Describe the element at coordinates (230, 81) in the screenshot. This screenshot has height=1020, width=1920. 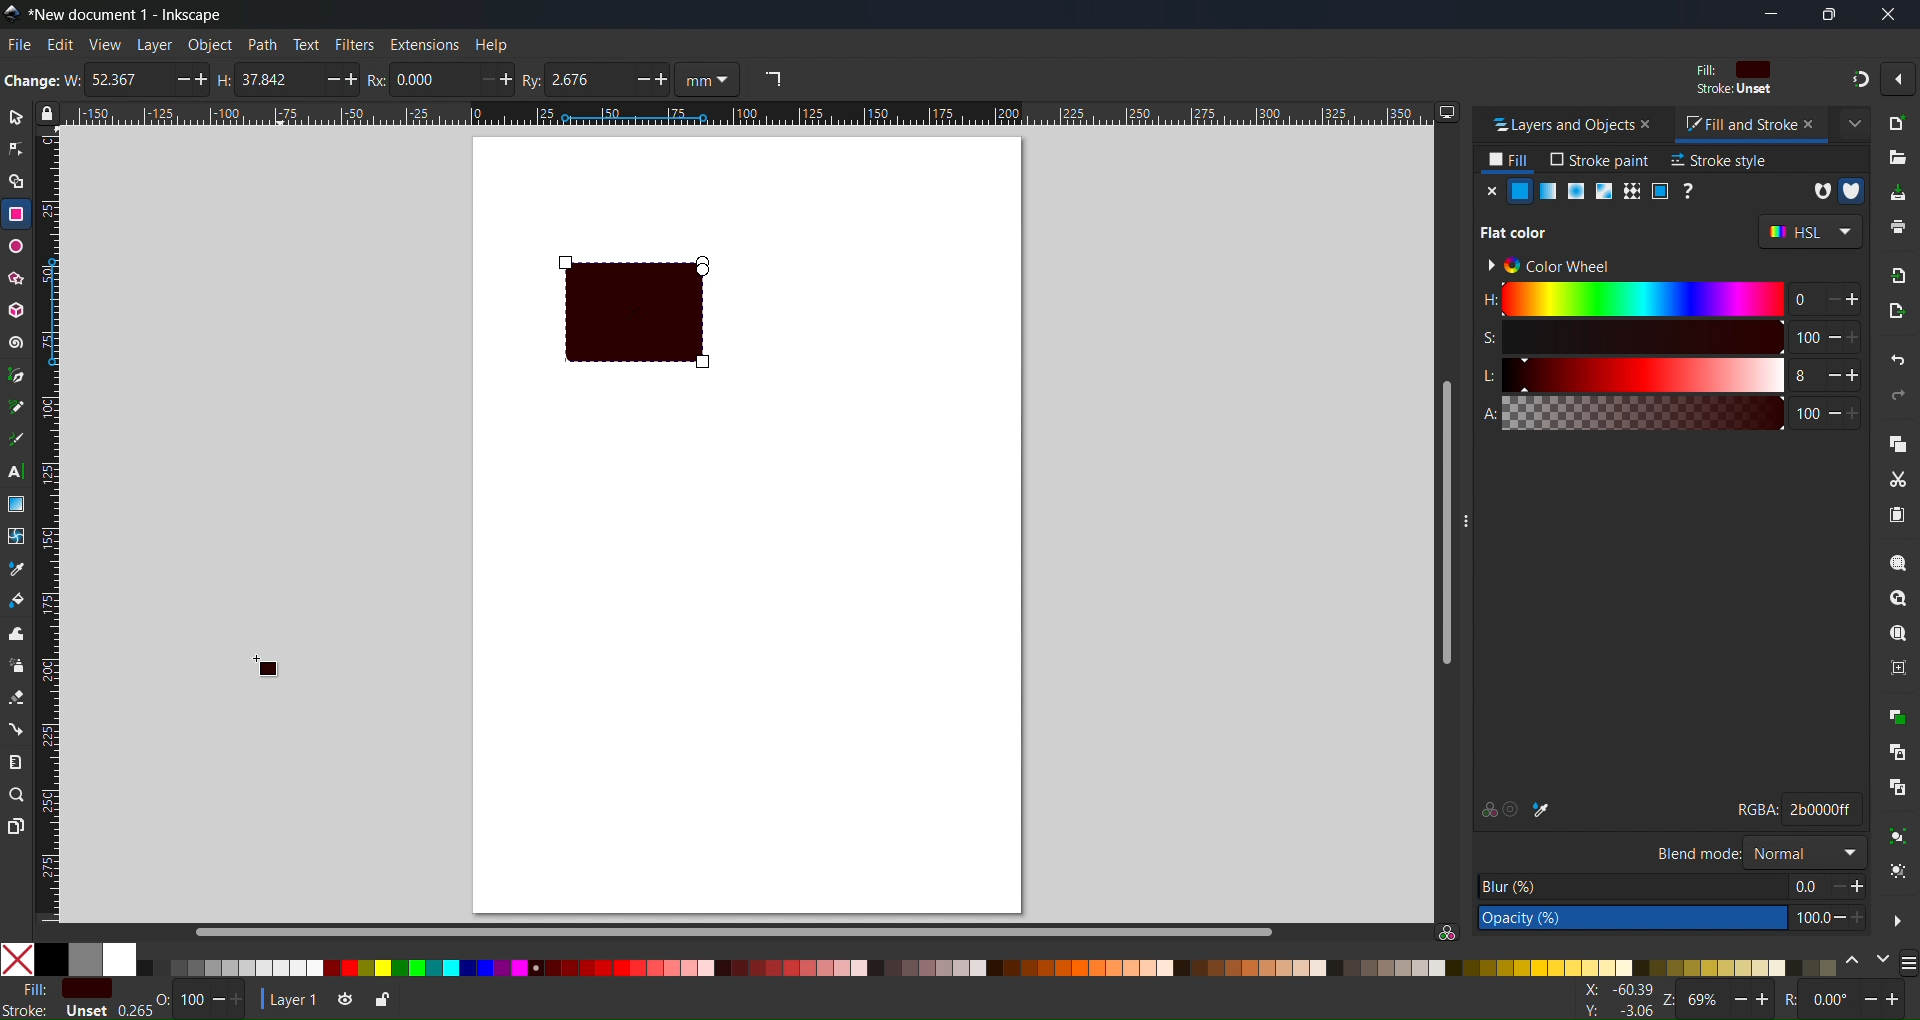
I see `H:` at that location.